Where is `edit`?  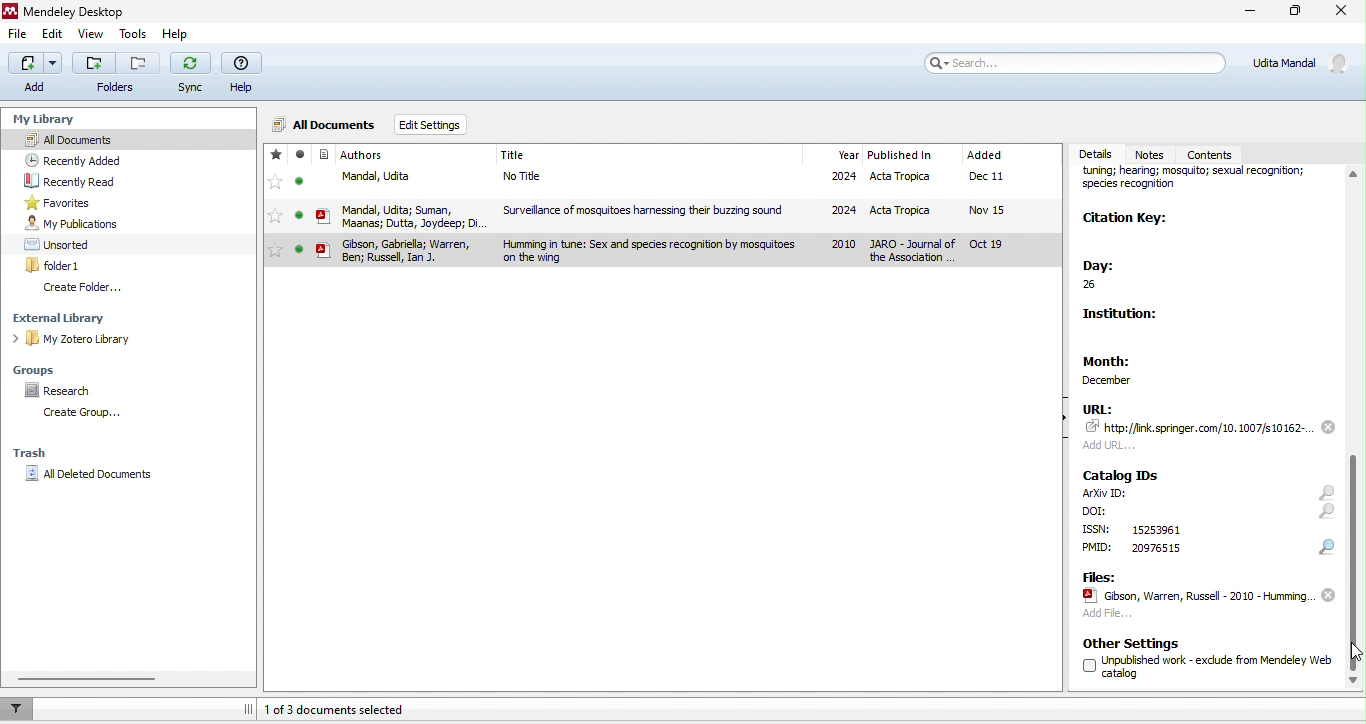 edit is located at coordinates (53, 37).